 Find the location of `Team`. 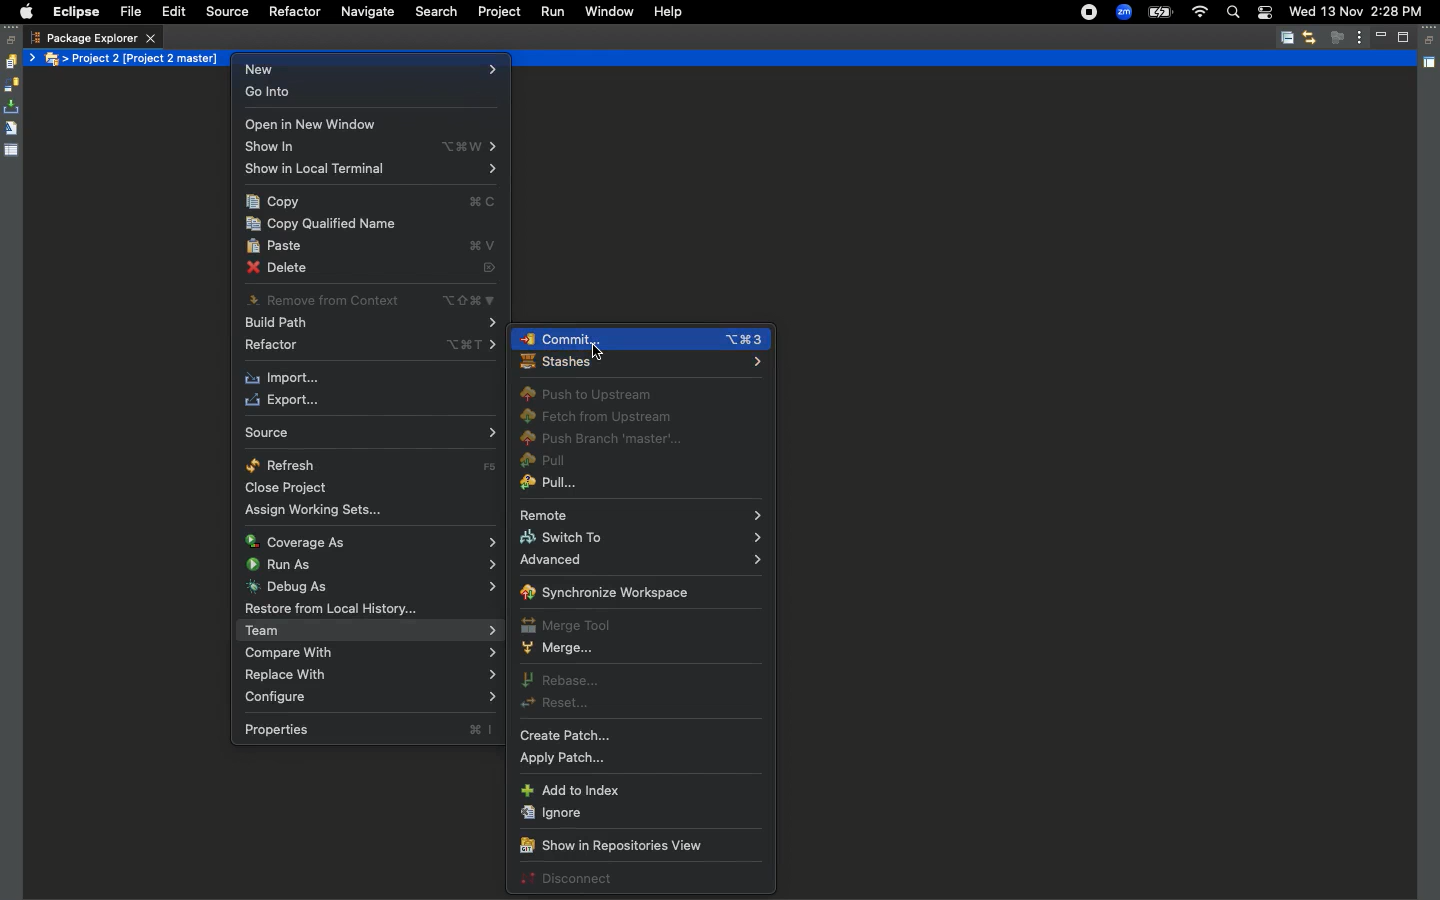

Team is located at coordinates (371, 631).